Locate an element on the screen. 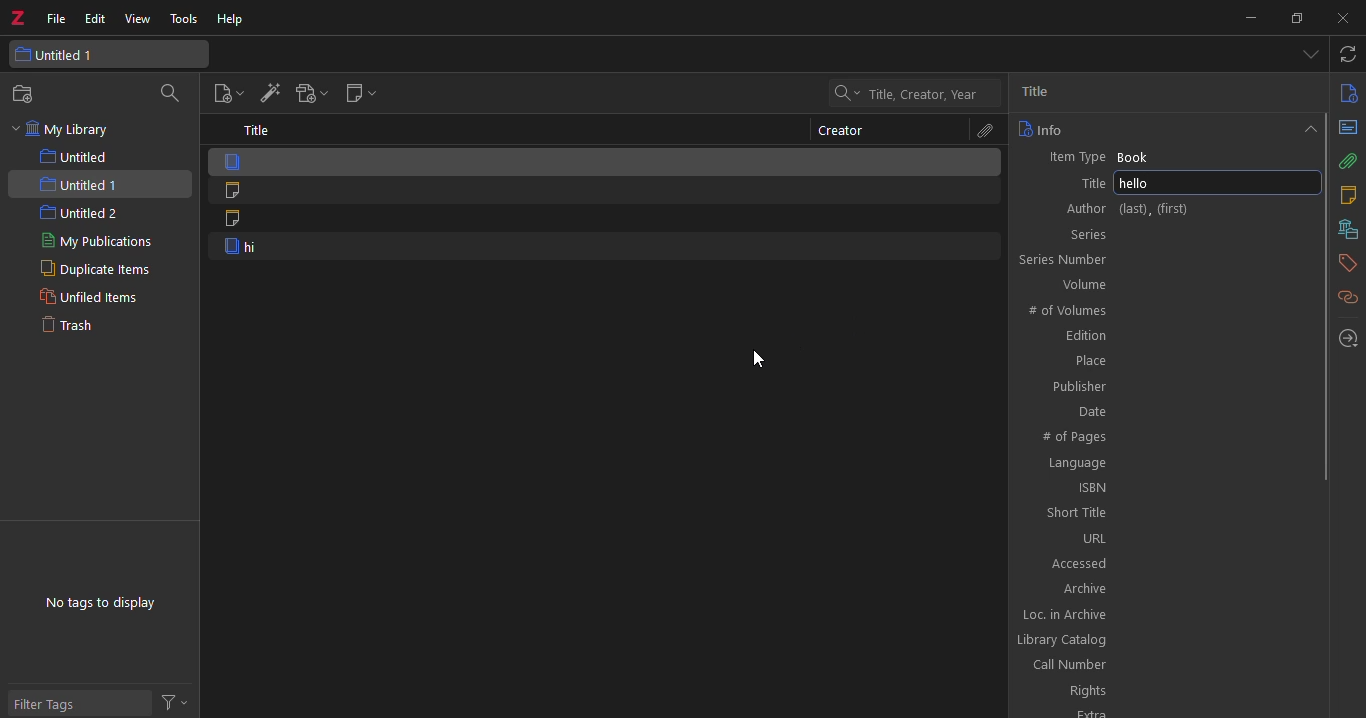 The height and width of the screenshot is (718, 1366). Title, Creator, Year is located at coordinates (923, 95).